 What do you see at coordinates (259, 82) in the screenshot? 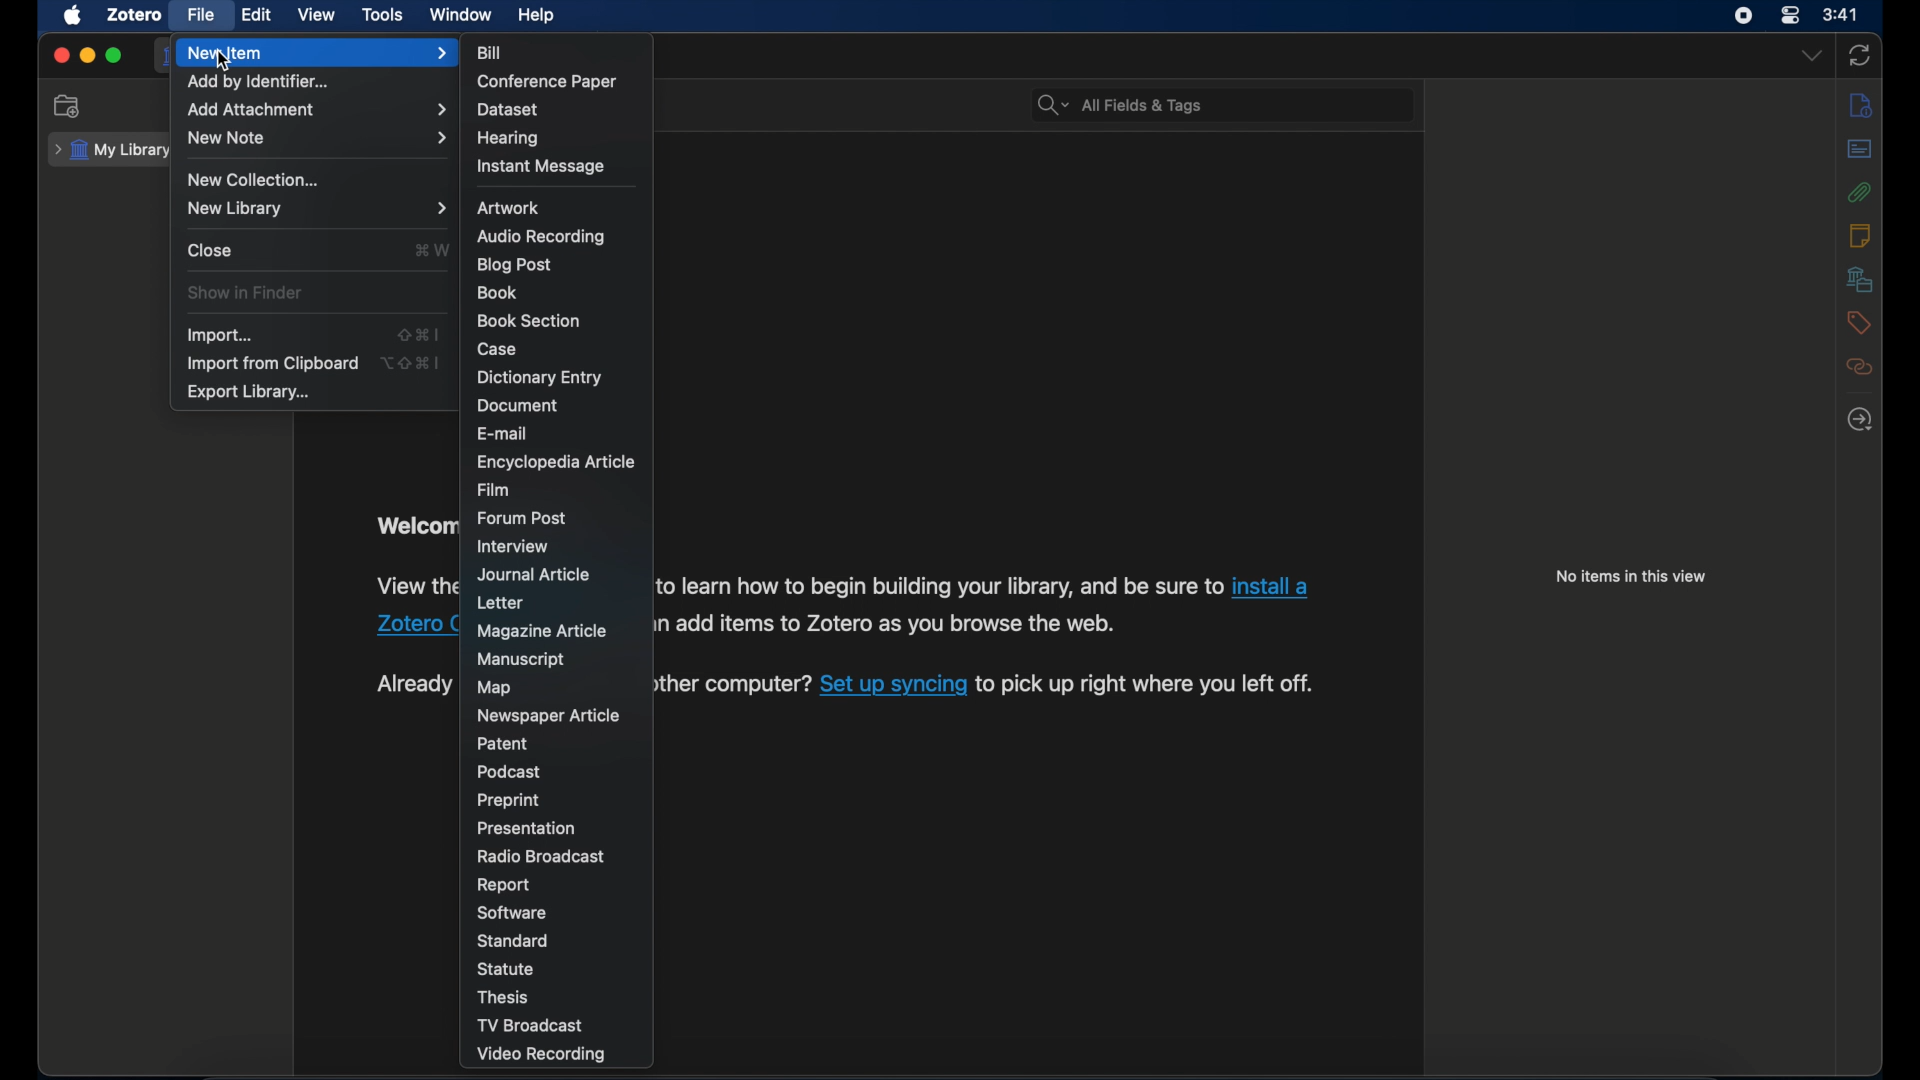
I see `add by identifier` at bounding box center [259, 82].